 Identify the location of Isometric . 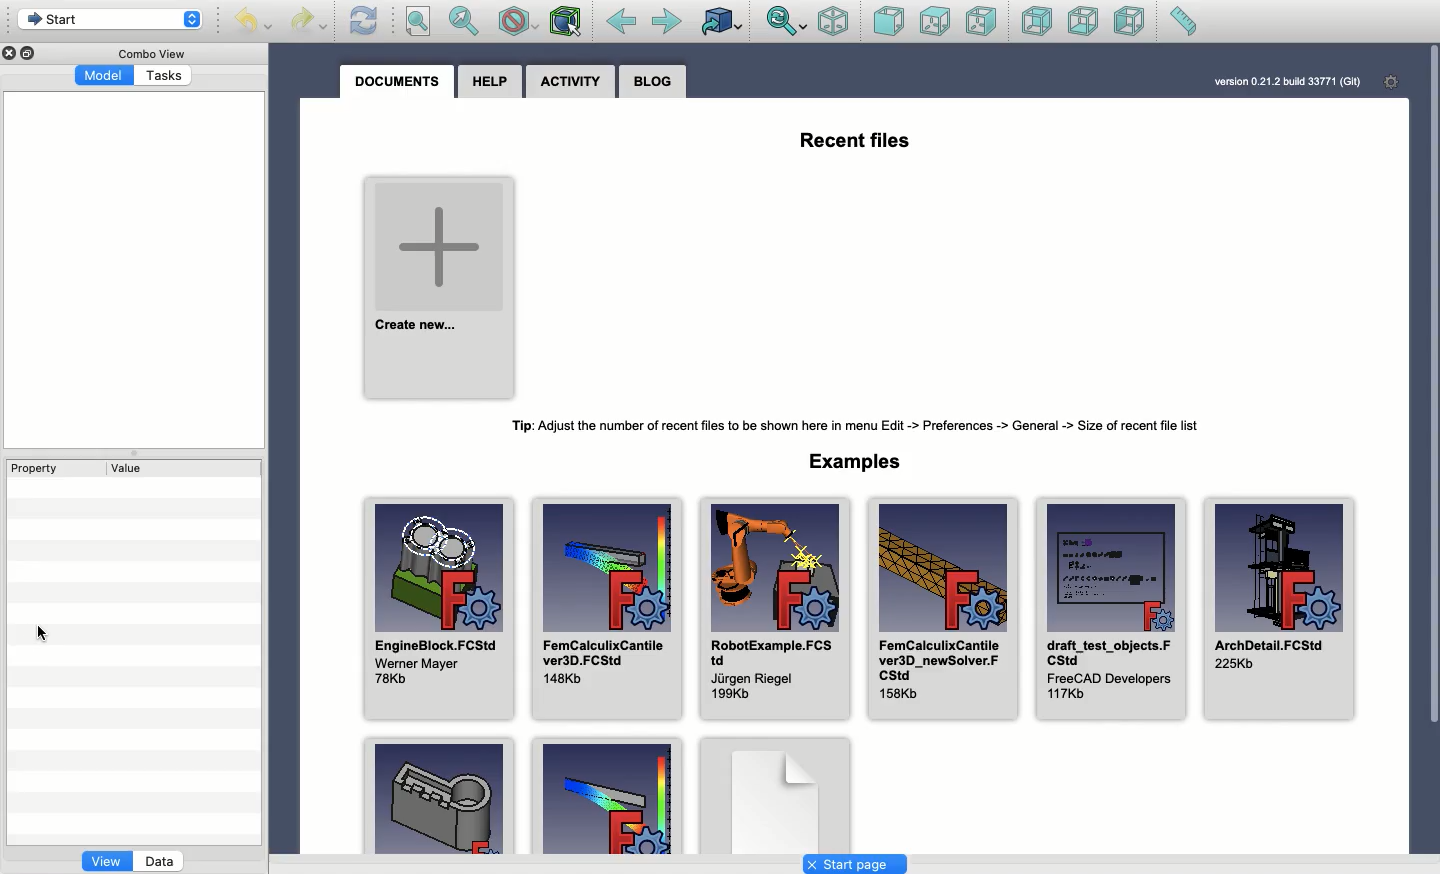
(837, 21).